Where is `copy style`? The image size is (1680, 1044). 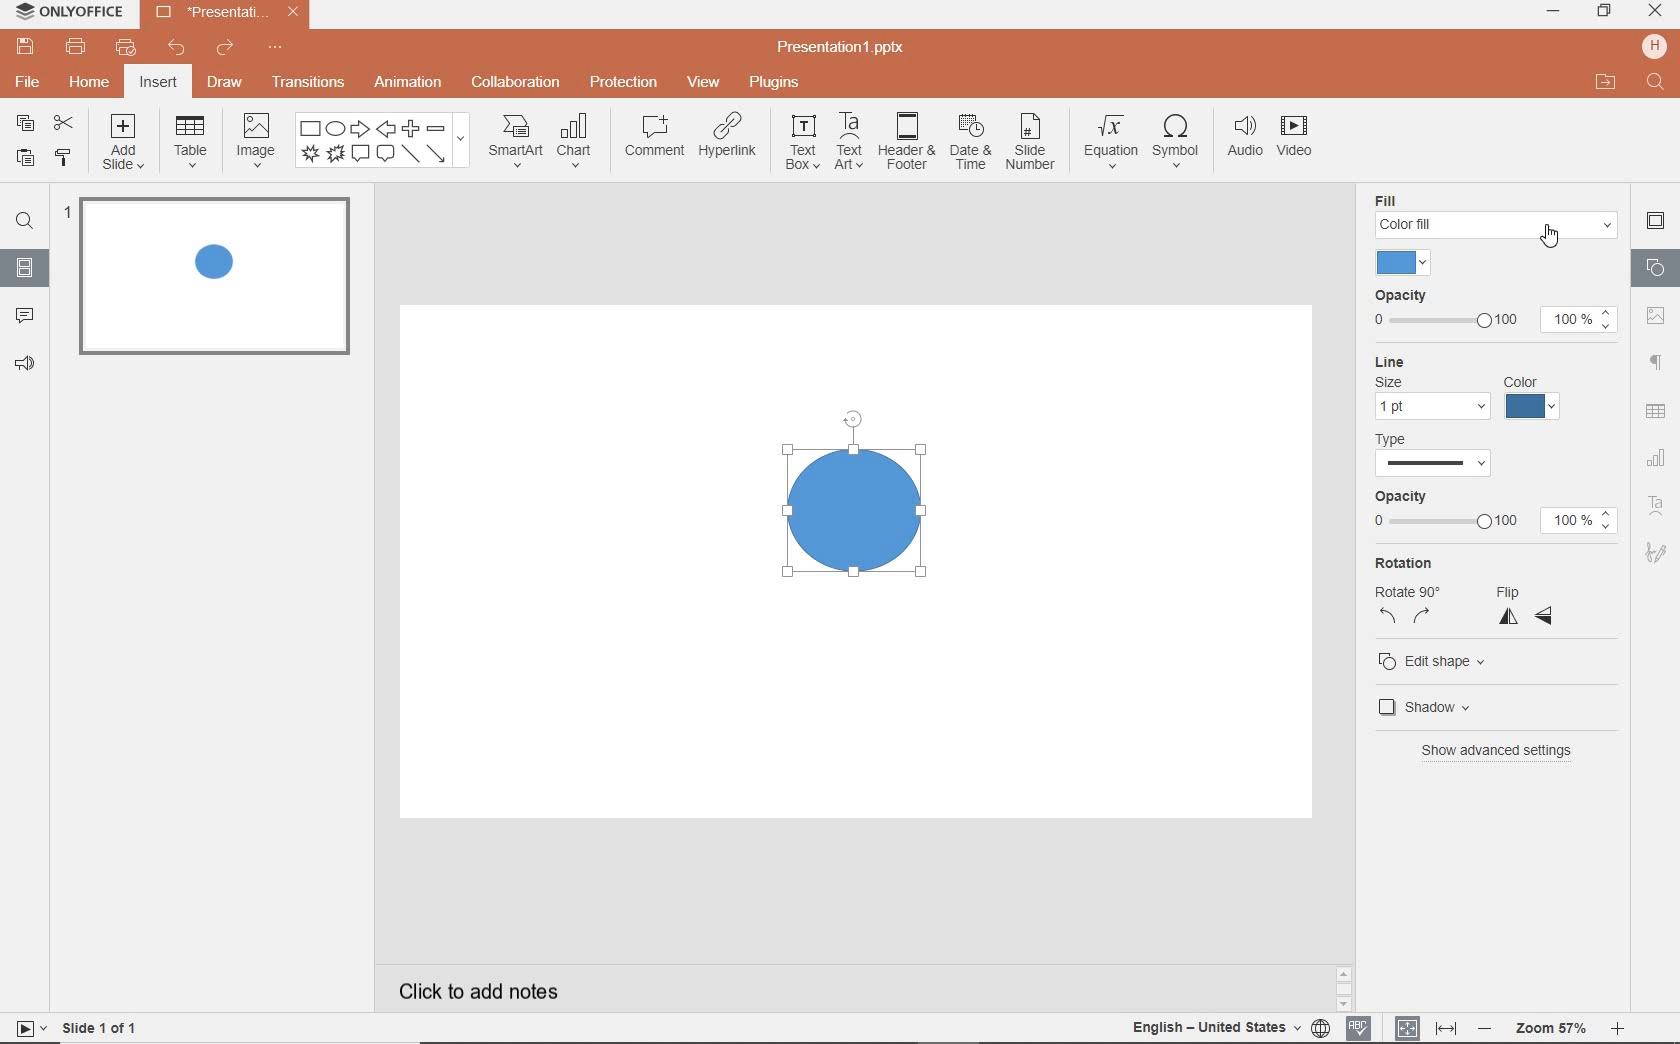 copy style is located at coordinates (62, 160).